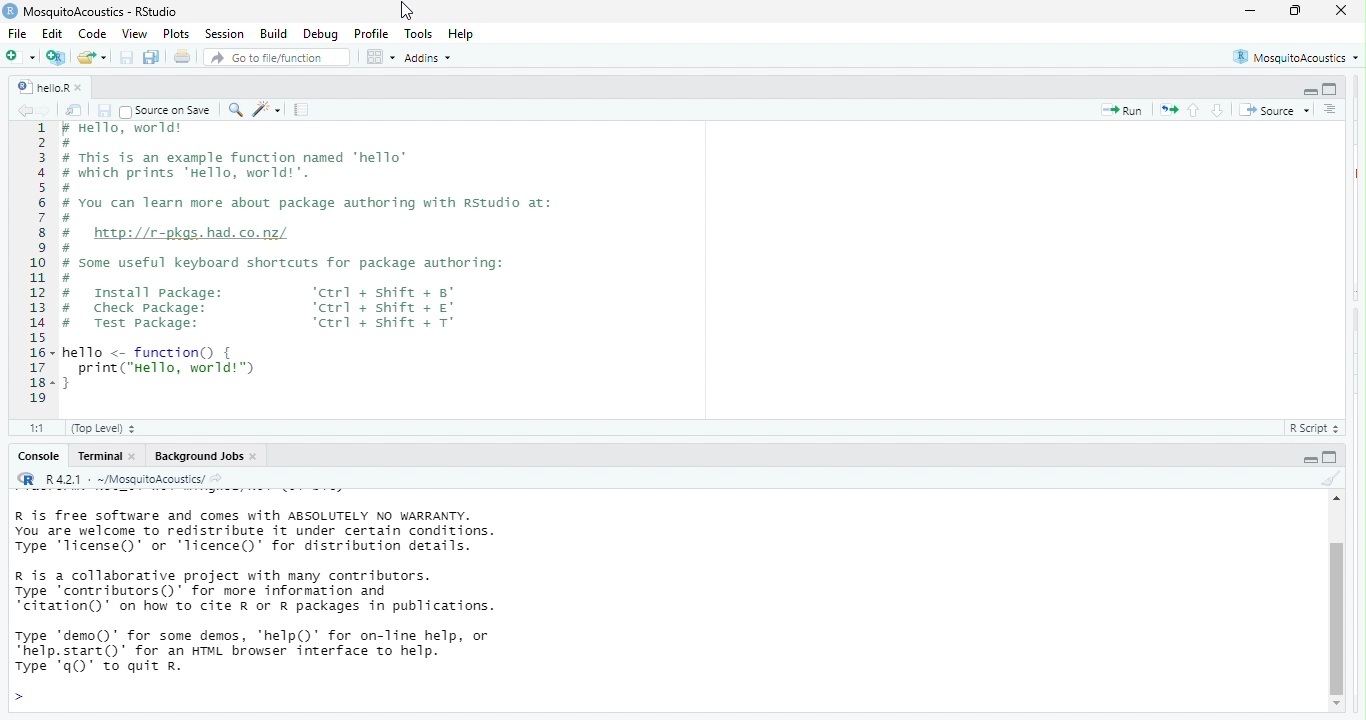 The image size is (1366, 720). Describe the element at coordinates (20, 35) in the screenshot. I see `file` at that location.